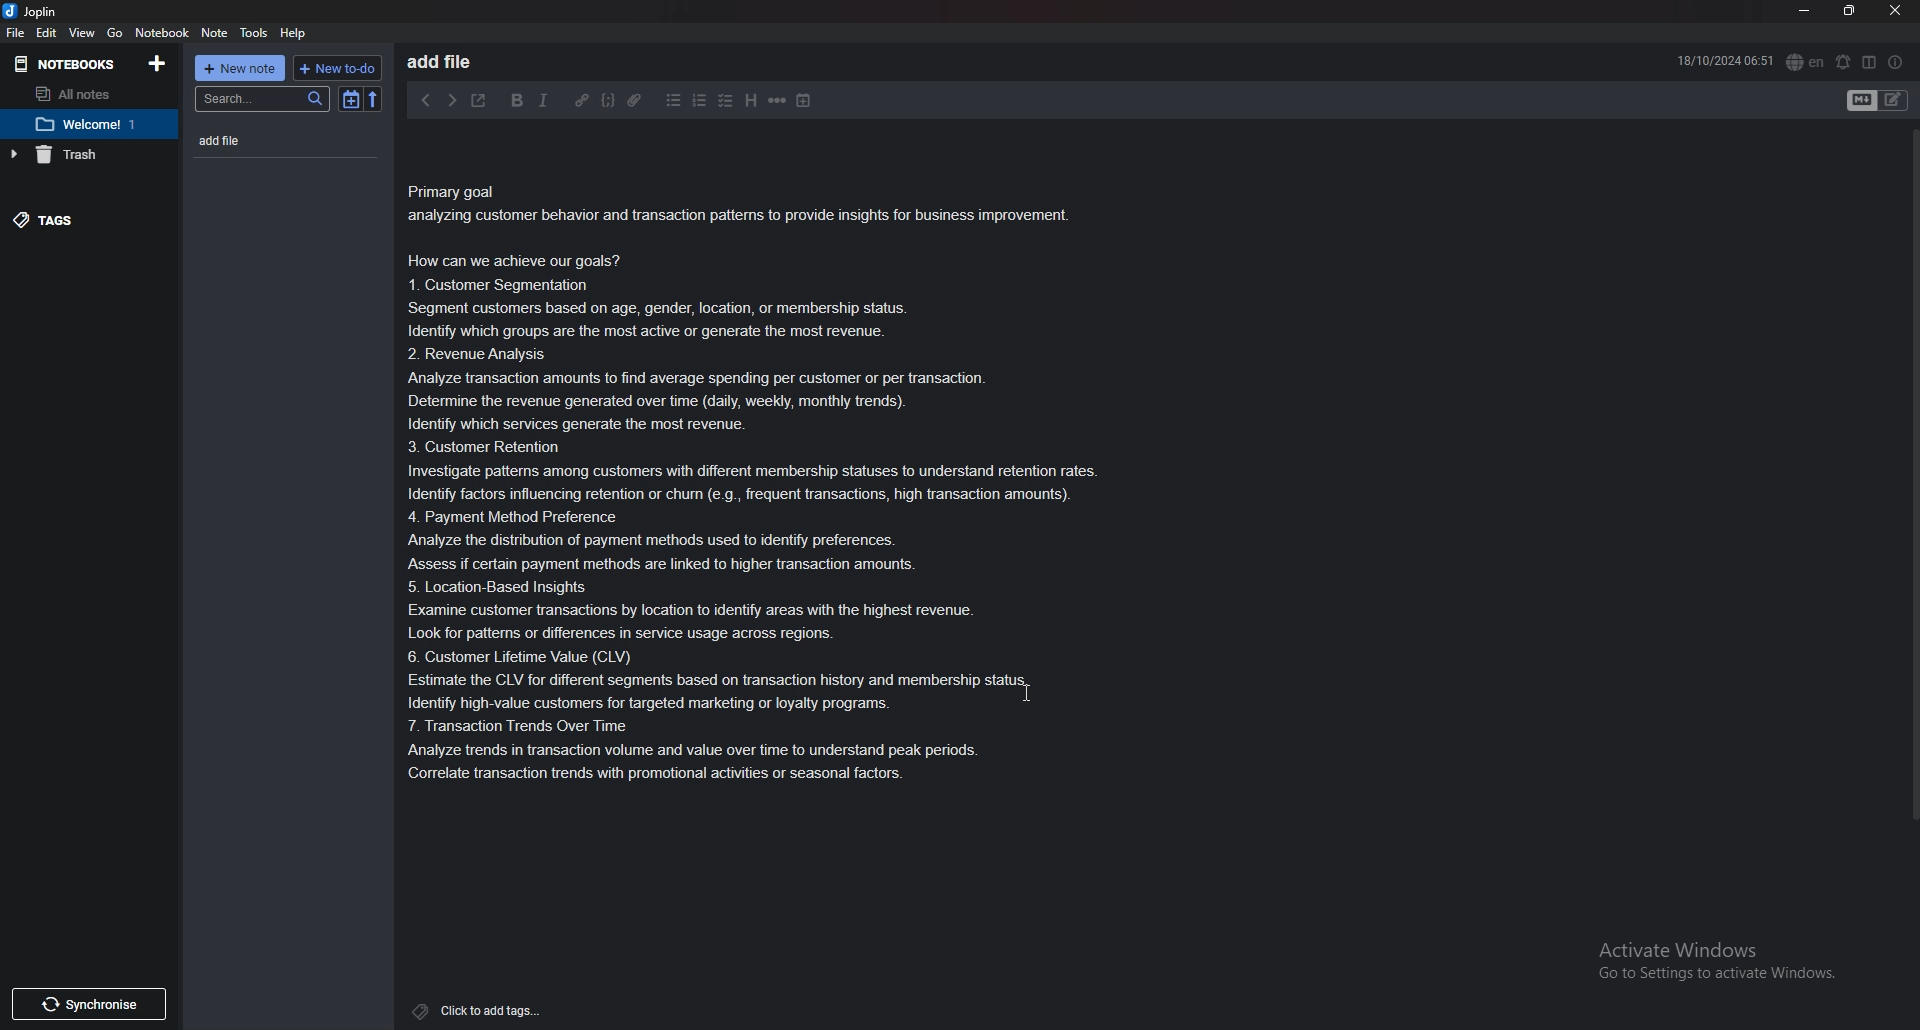 The image size is (1920, 1030). What do you see at coordinates (163, 34) in the screenshot?
I see `Notebook` at bounding box center [163, 34].